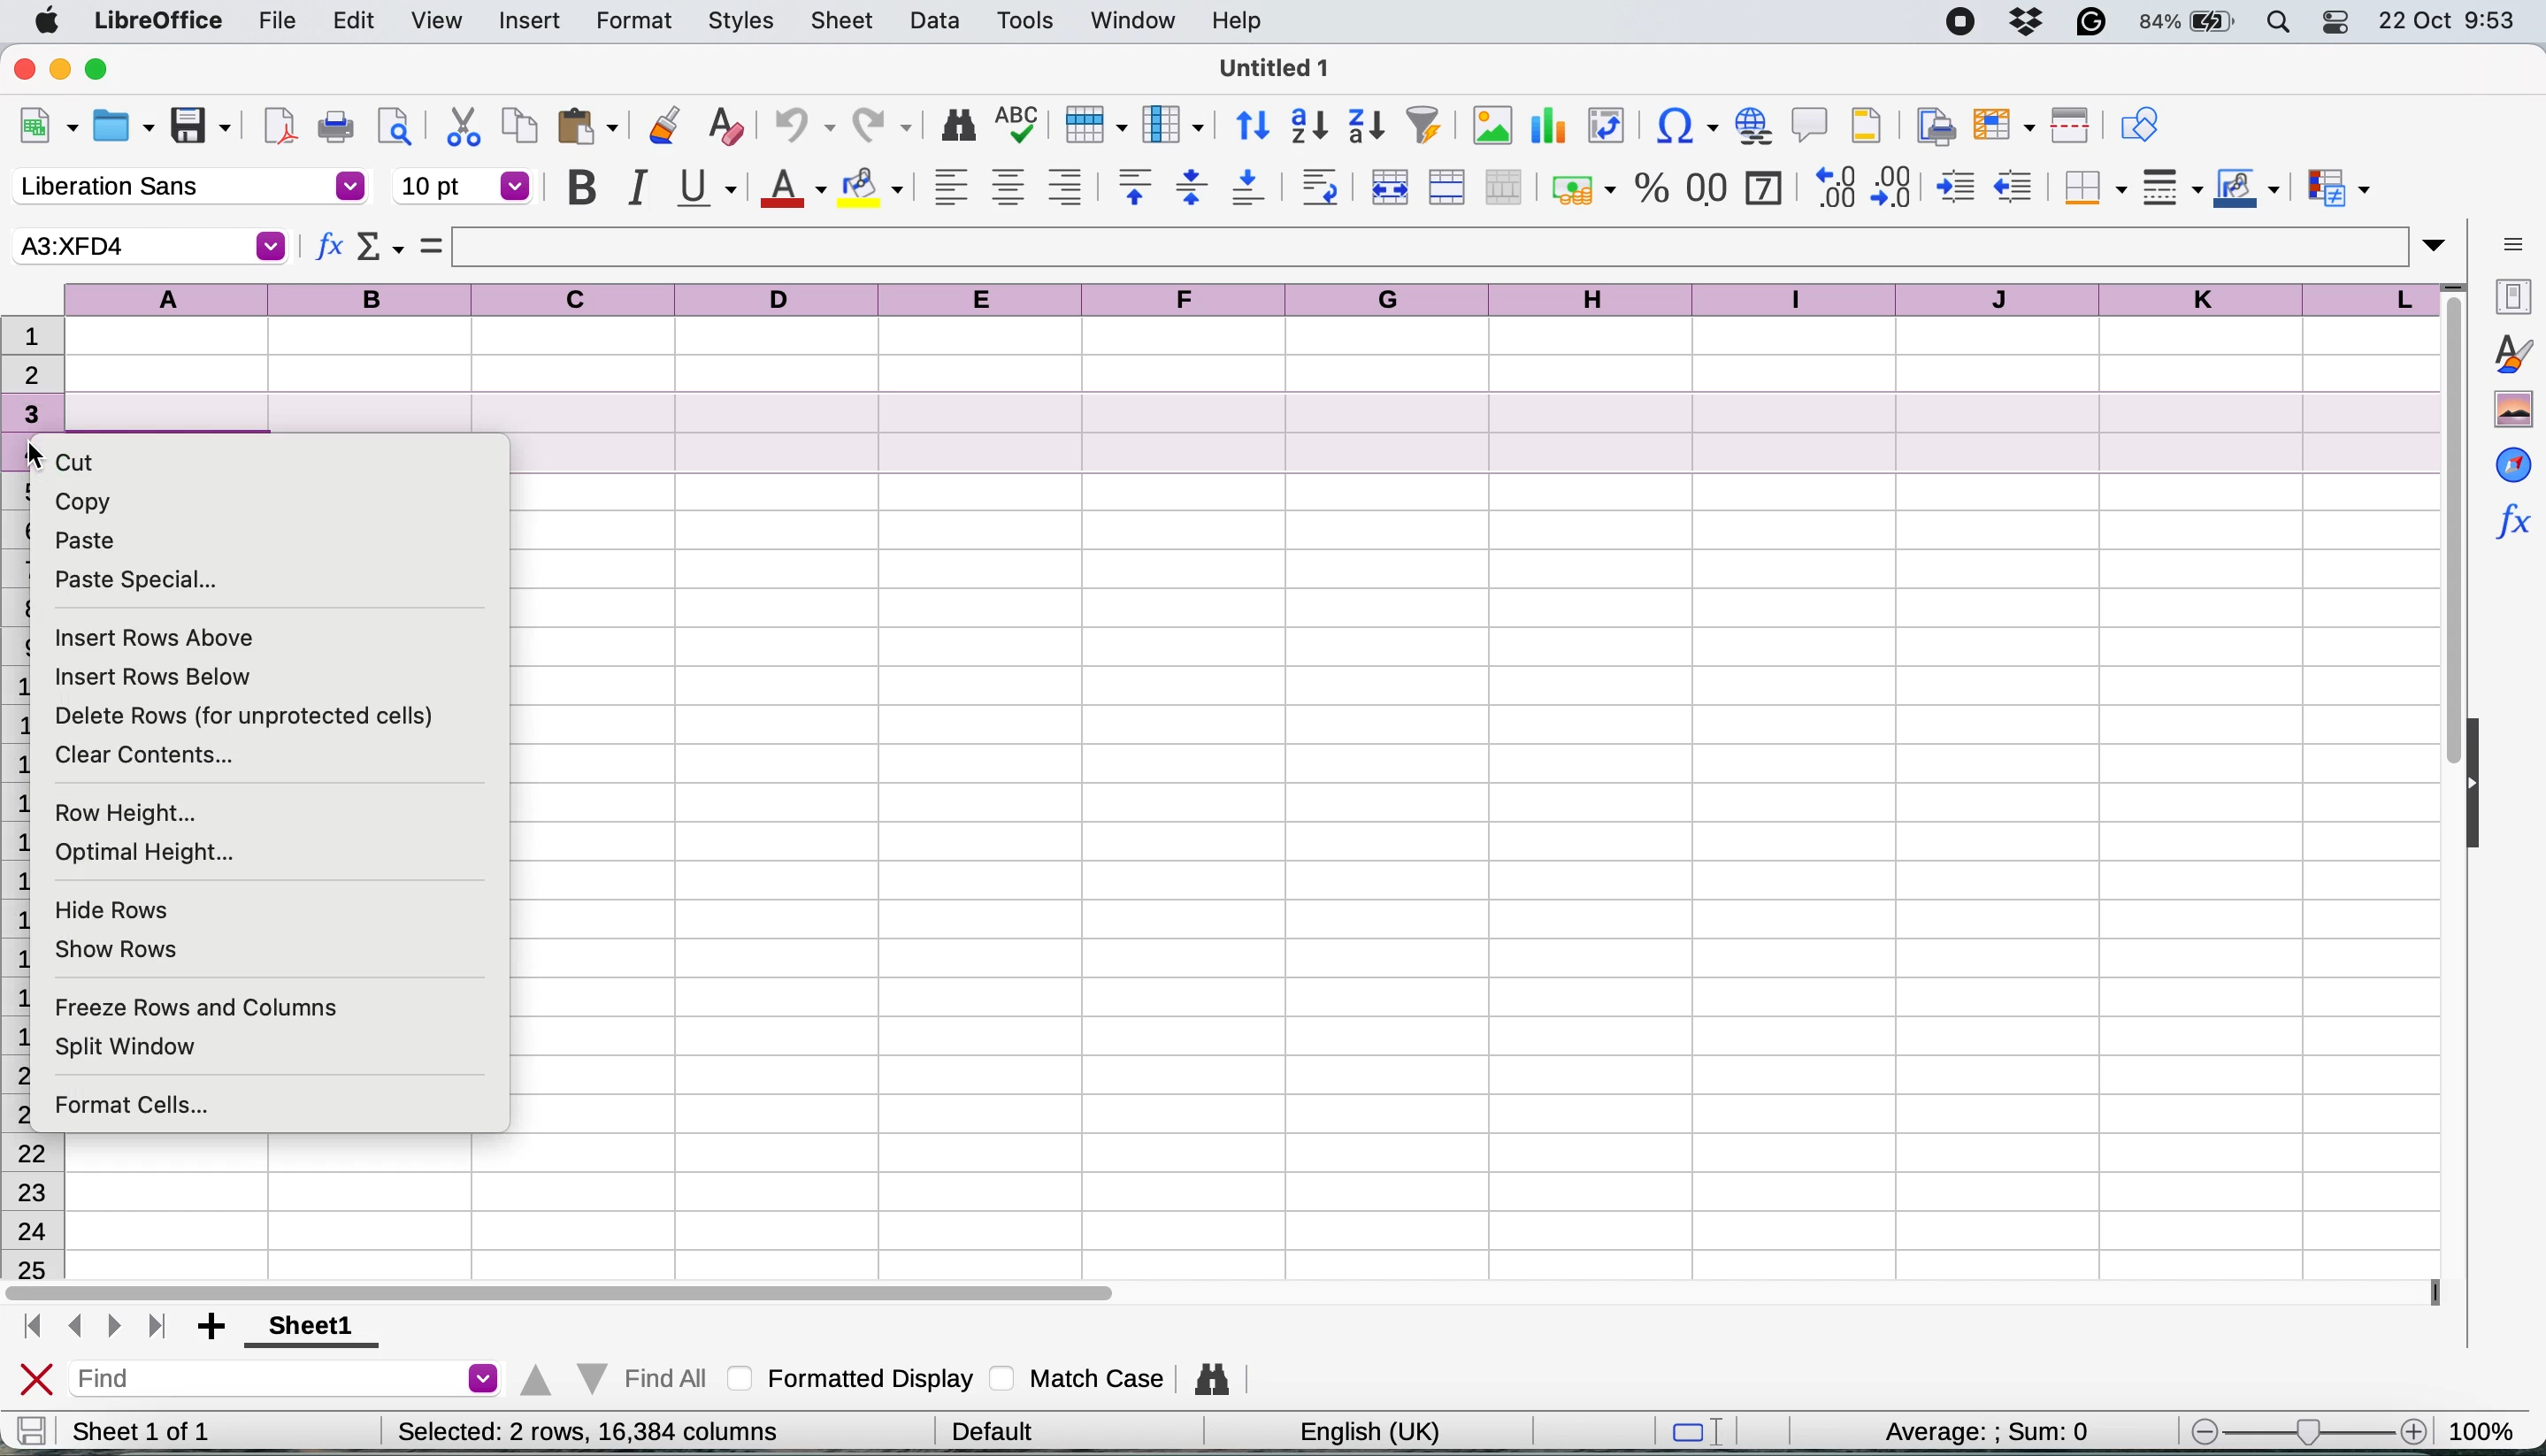 The image size is (2546, 1456). Describe the element at coordinates (951, 186) in the screenshot. I see `align left` at that location.